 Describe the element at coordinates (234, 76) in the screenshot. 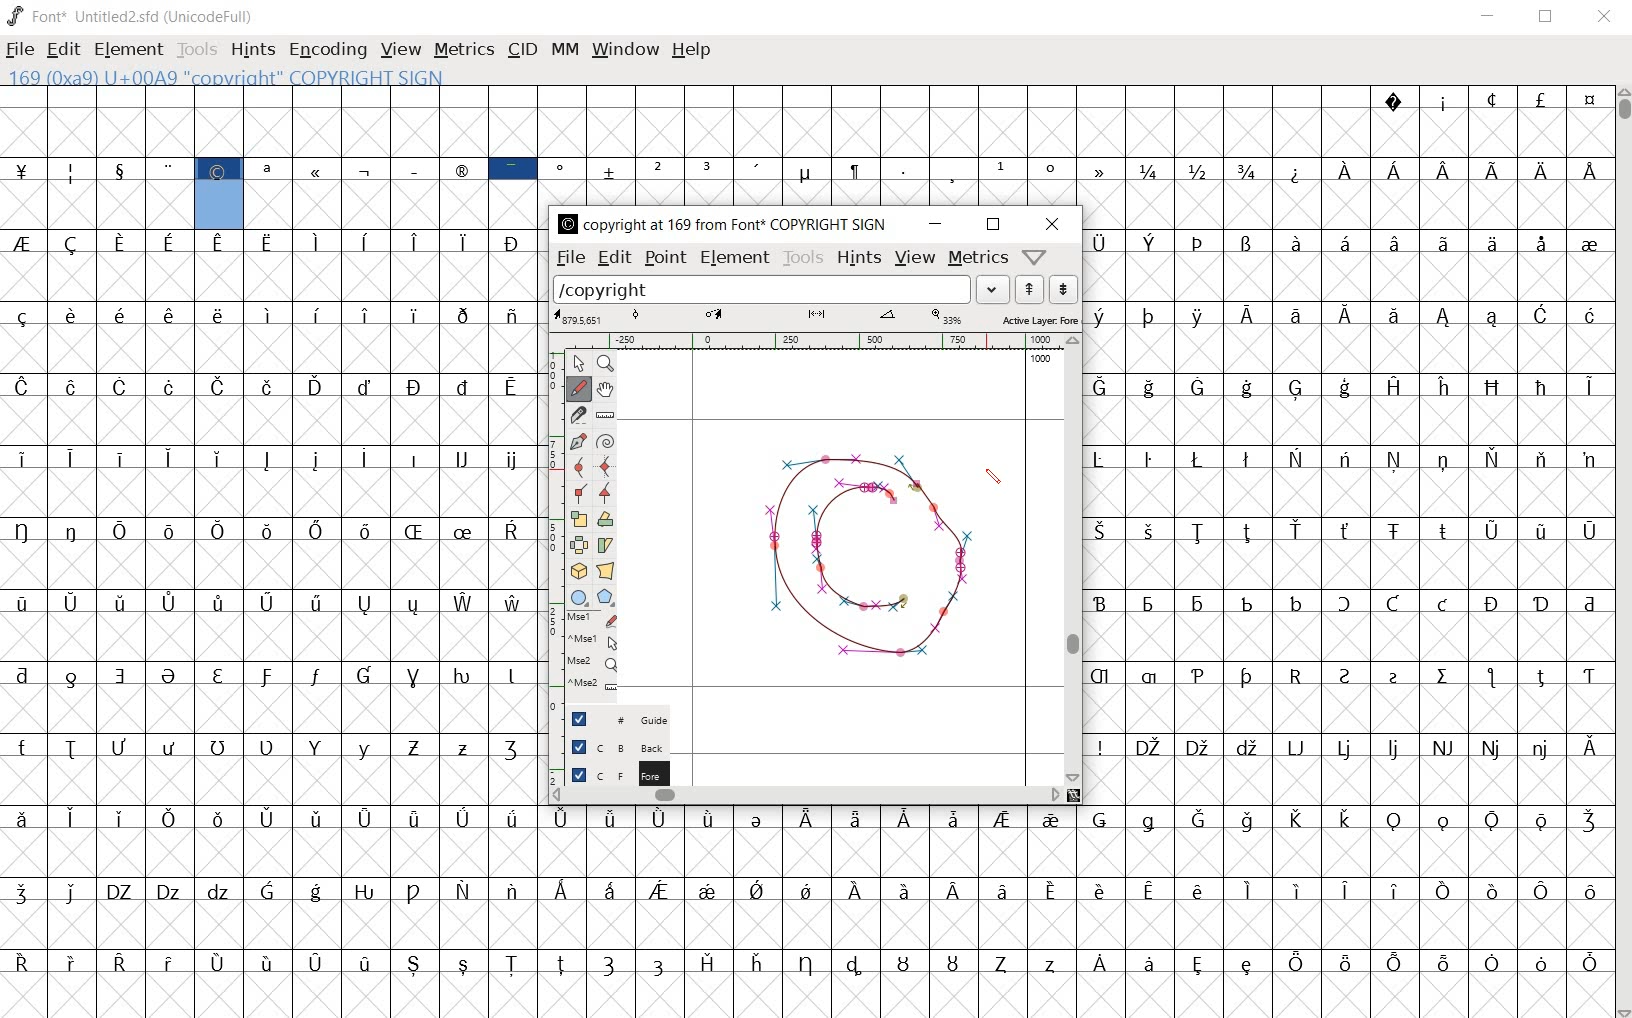

I see `169 (0x9a) U+00A9 "copyright" COPYRIGHT SIGN` at that location.